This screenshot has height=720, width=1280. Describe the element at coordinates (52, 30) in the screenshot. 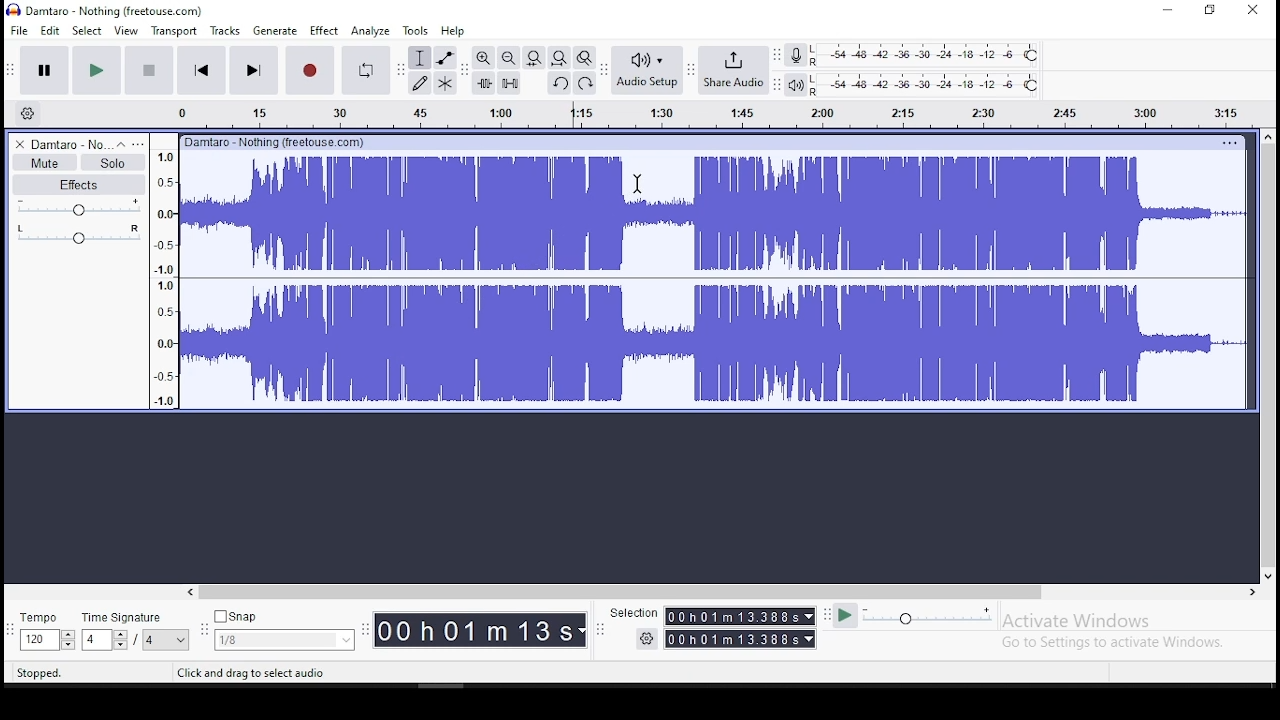

I see `edit` at that location.